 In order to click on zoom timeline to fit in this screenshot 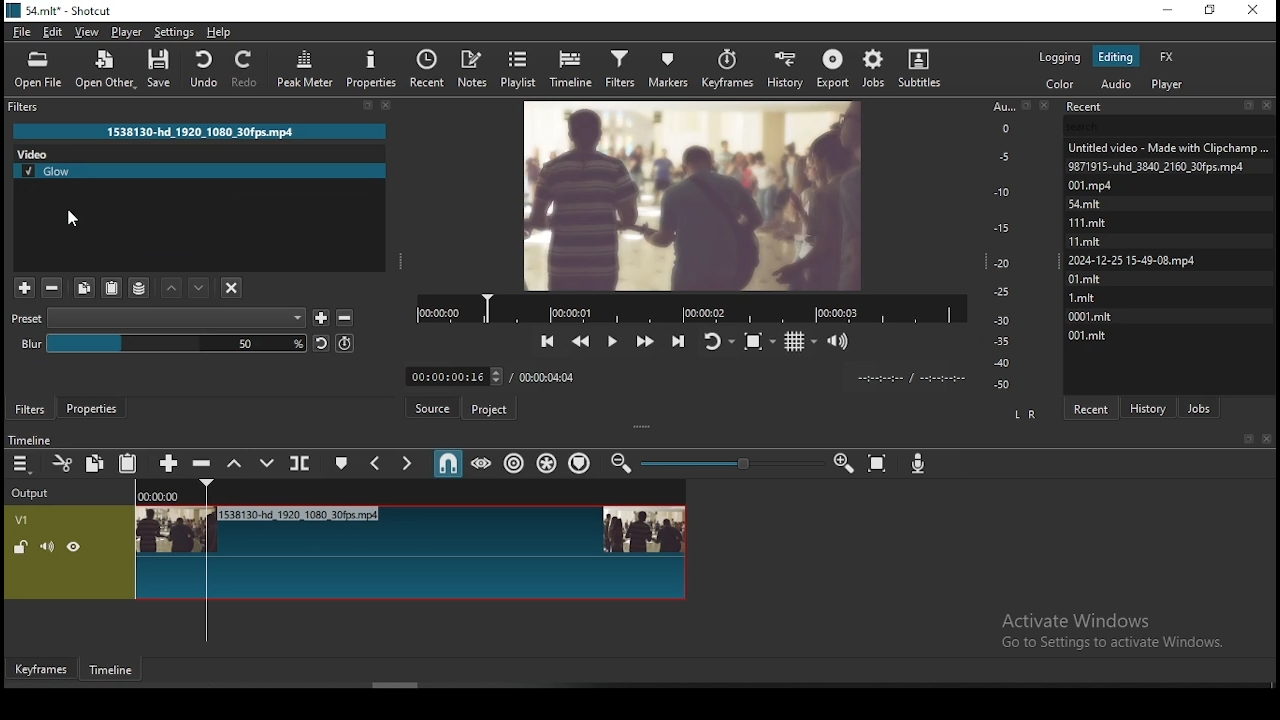, I will do `click(879, 464)`.